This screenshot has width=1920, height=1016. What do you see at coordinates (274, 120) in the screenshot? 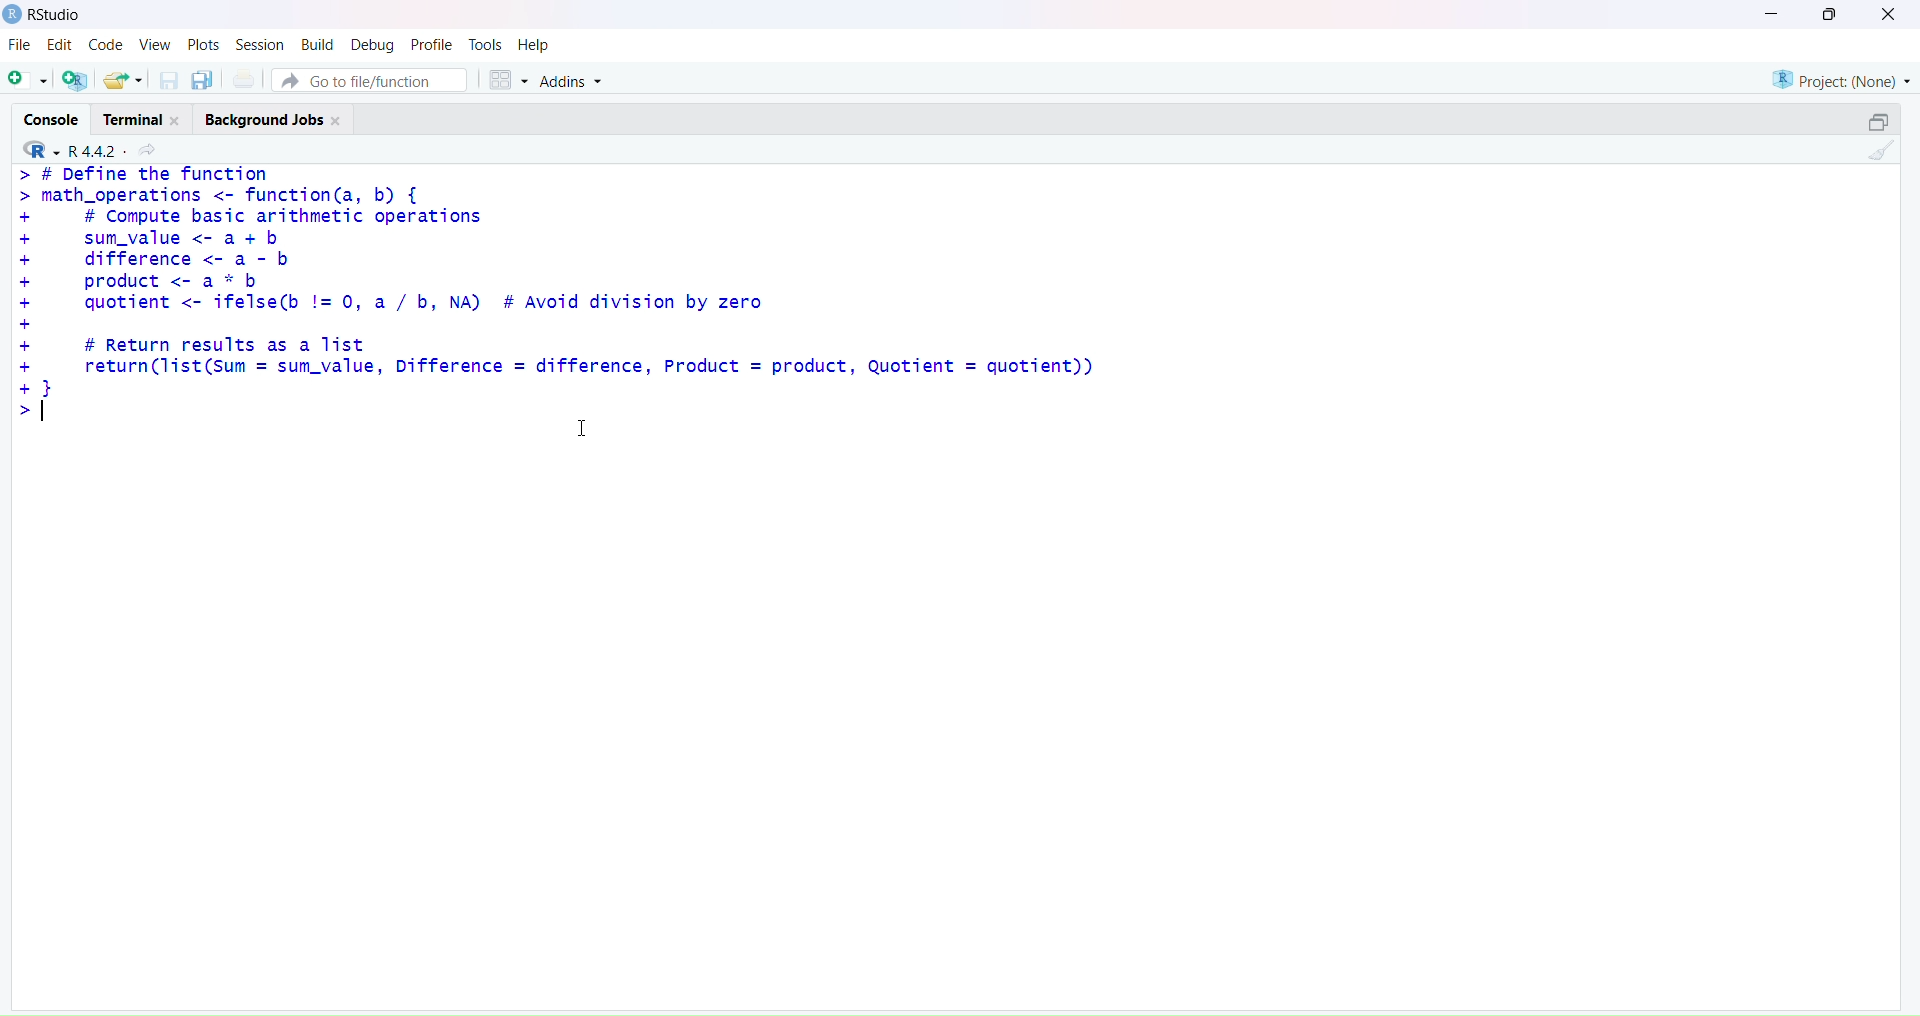
I see `Background Jobs` at bounding box center [274, 120].